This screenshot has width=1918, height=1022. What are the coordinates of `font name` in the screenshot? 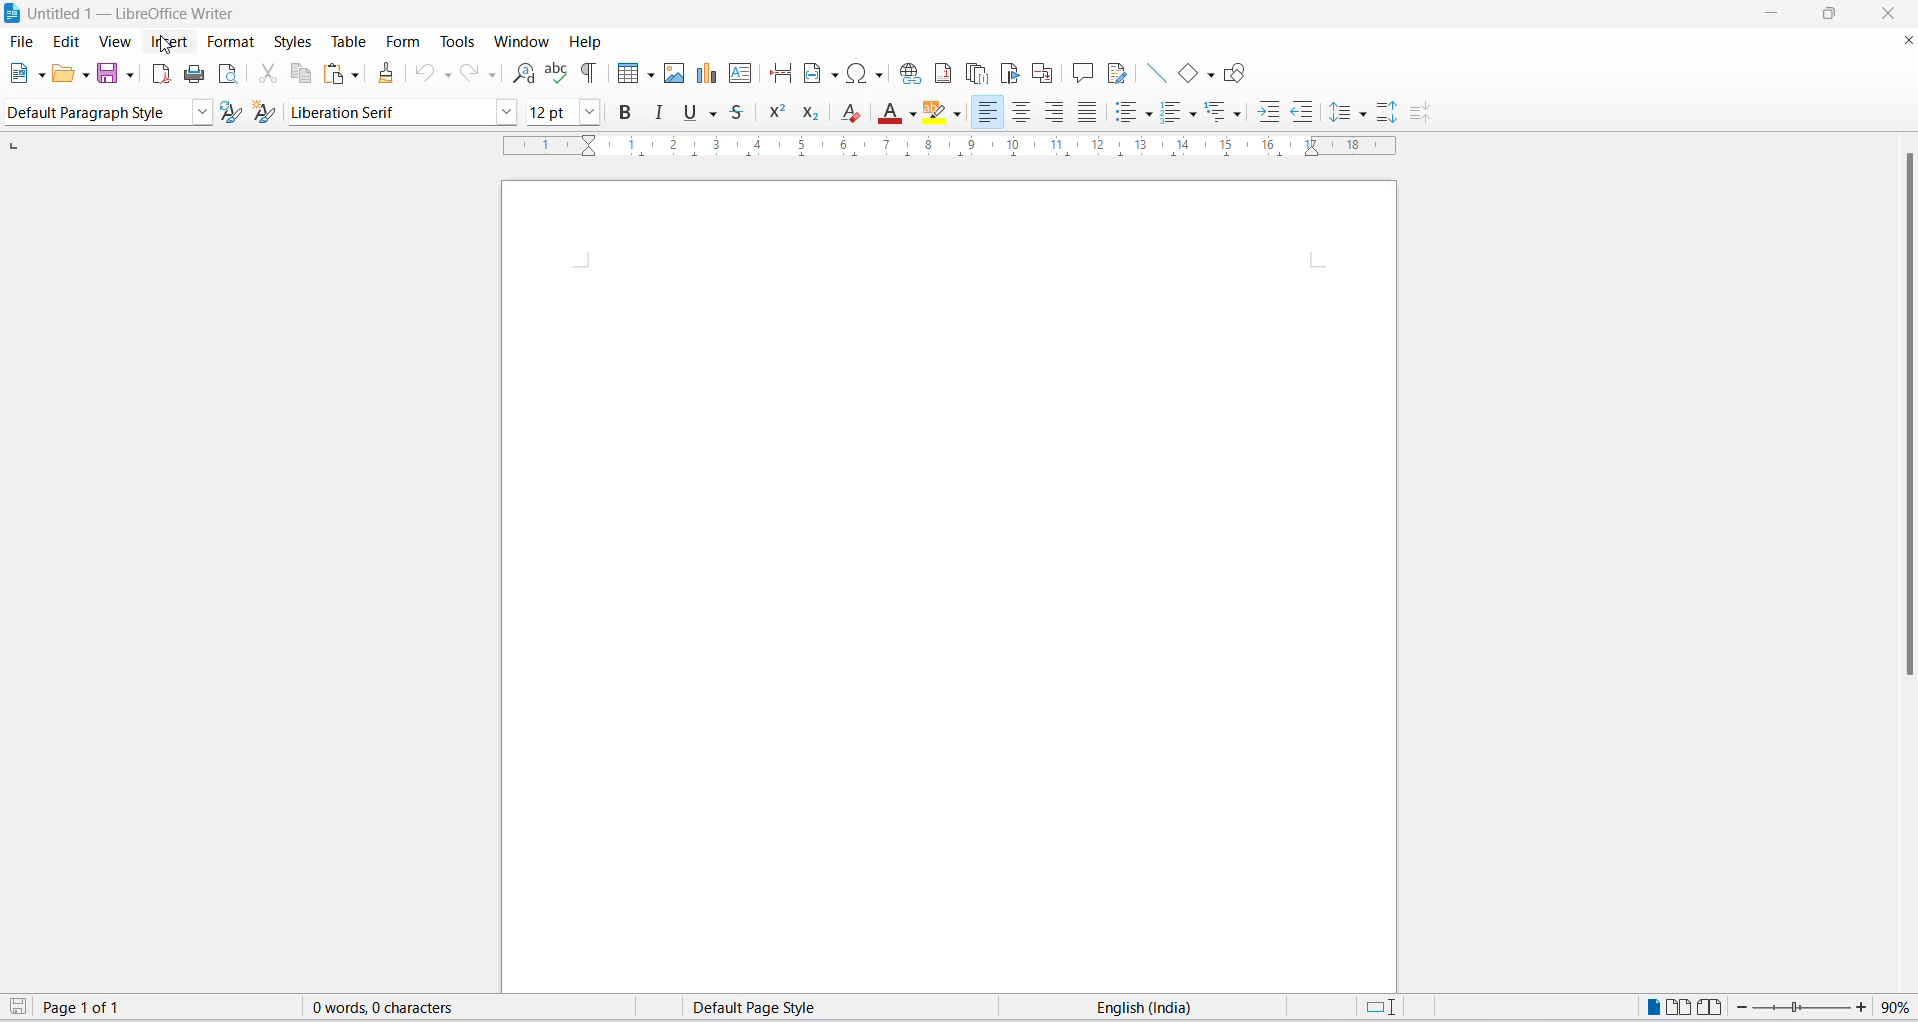 It's located at (389, 111).